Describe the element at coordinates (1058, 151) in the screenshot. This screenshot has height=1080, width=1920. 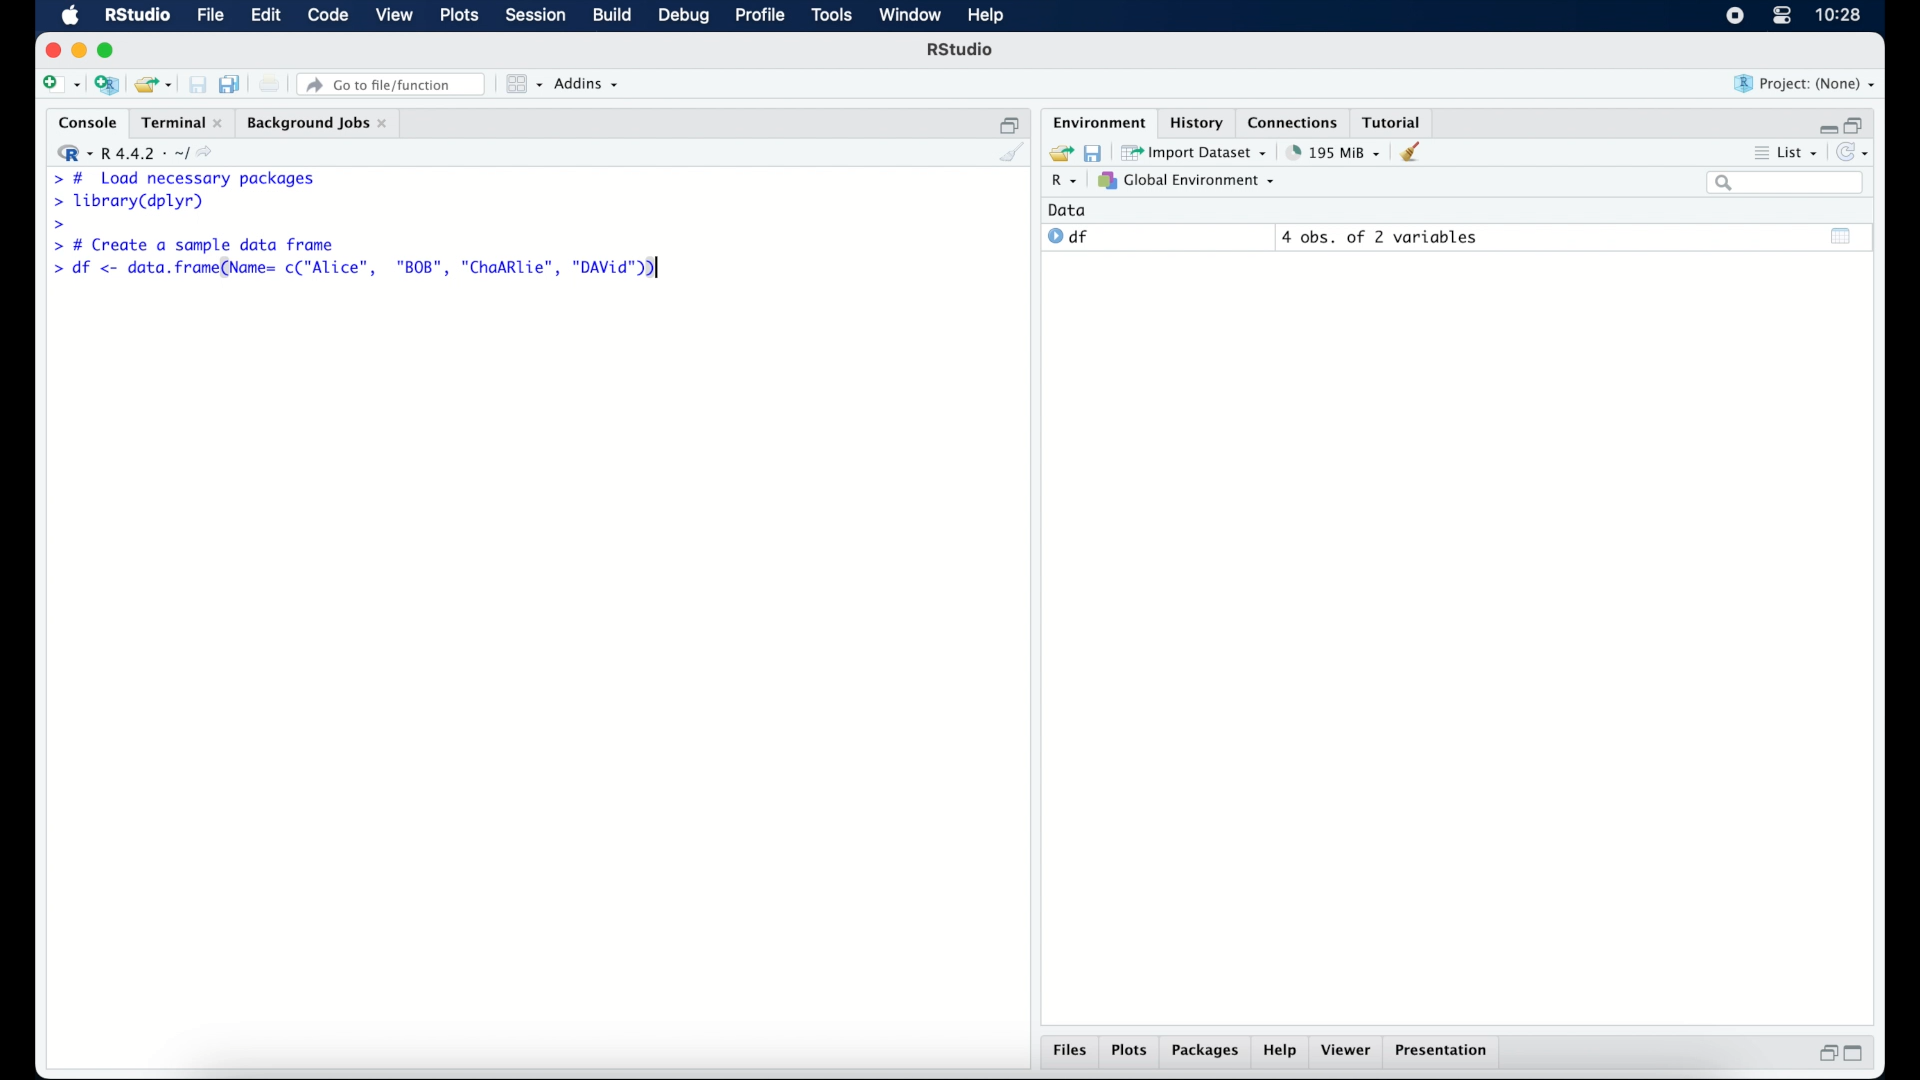
I see `load workspace` at that location.